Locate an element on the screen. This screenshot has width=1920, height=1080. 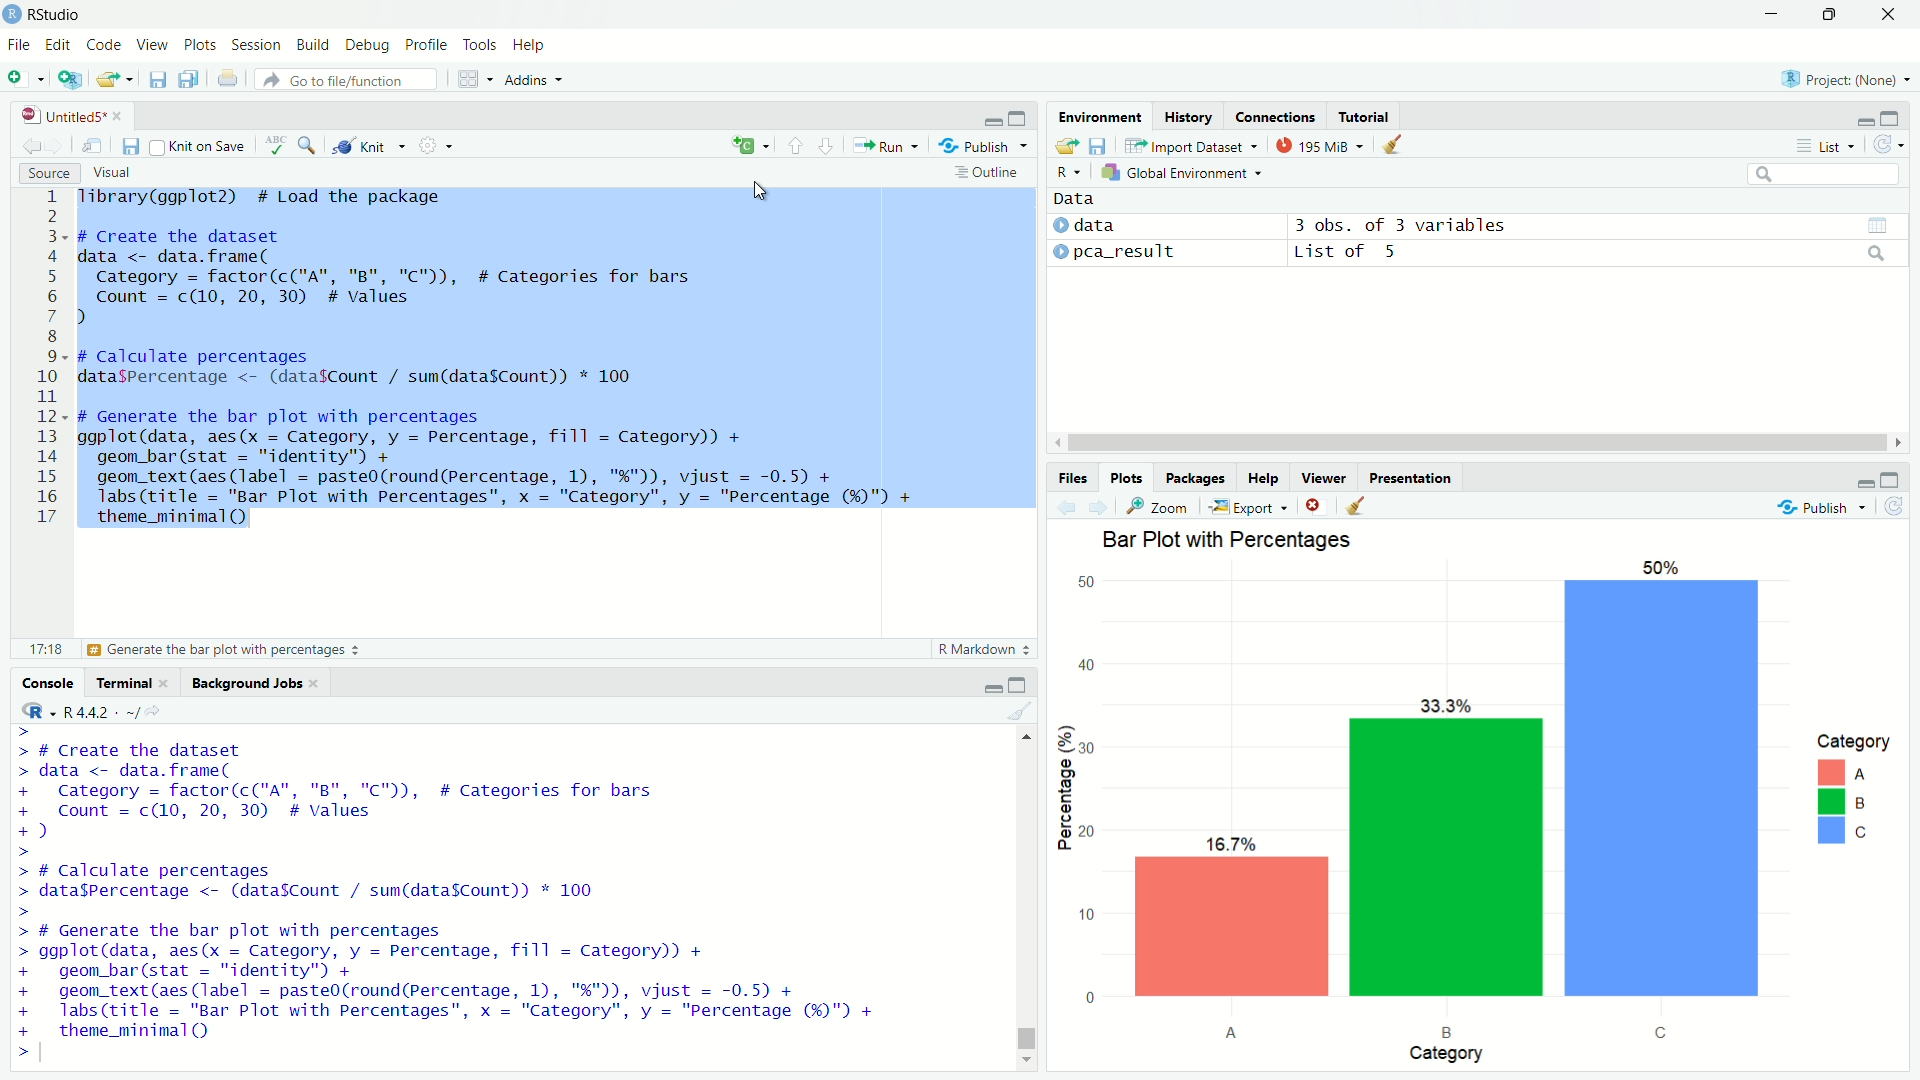
help is located at coordinates (1263, 478).